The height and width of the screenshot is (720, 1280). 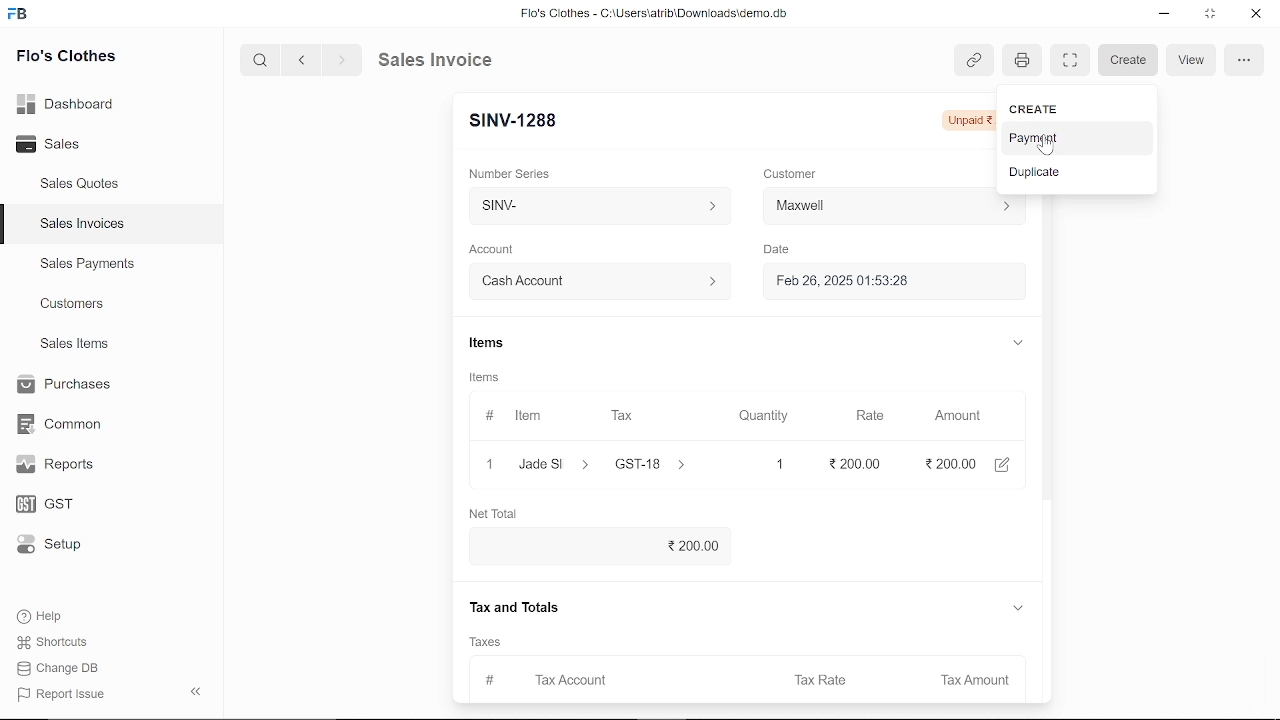 What do you see at coordinates (18, 16) in the screenshot?
I see `frappe books` at bounding box center [18, 16].